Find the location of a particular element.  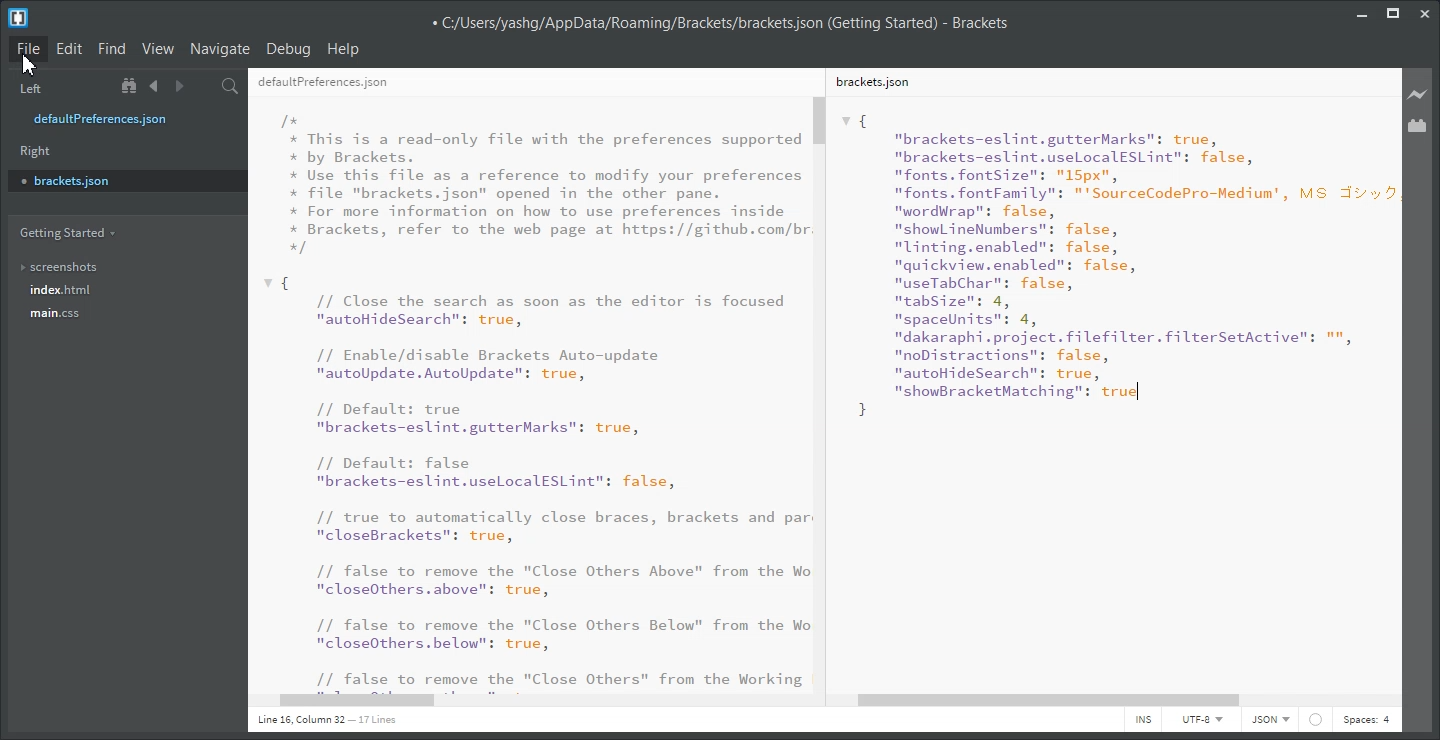

defaultPreferences.json is located at coordinates (323, 83).